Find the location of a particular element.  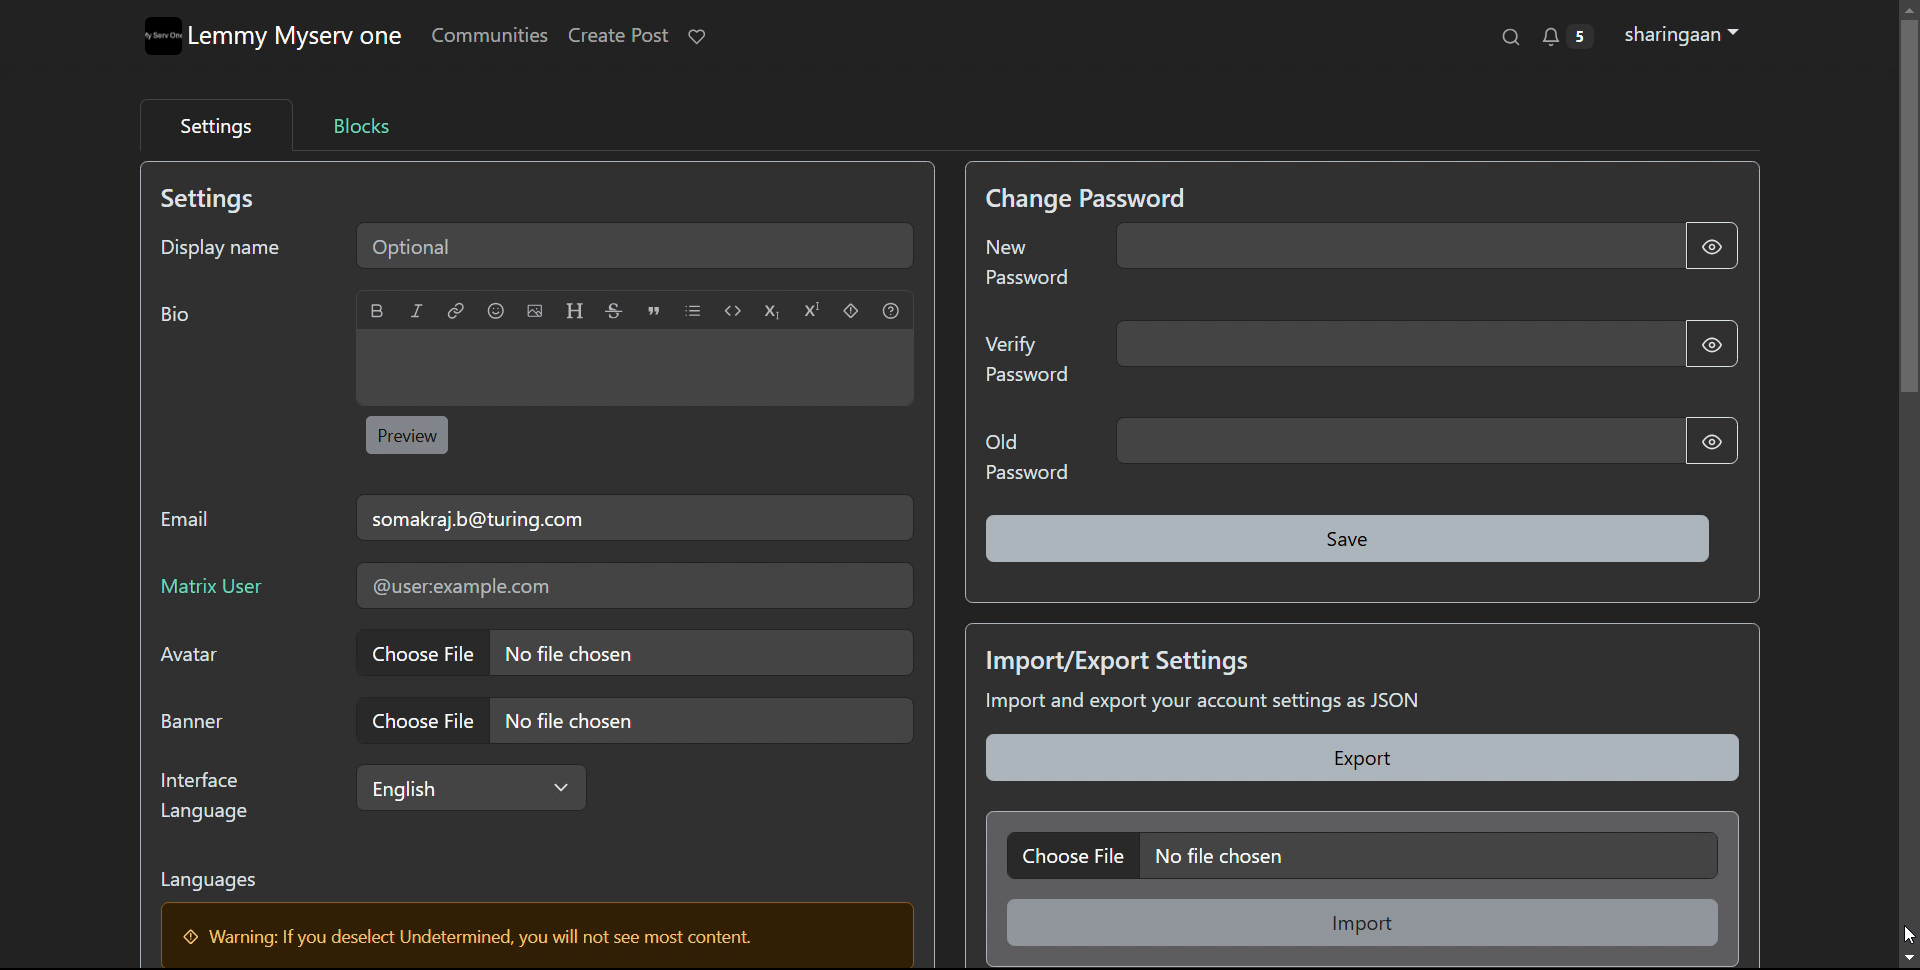

matrix user is located at coordinates (634, 586).